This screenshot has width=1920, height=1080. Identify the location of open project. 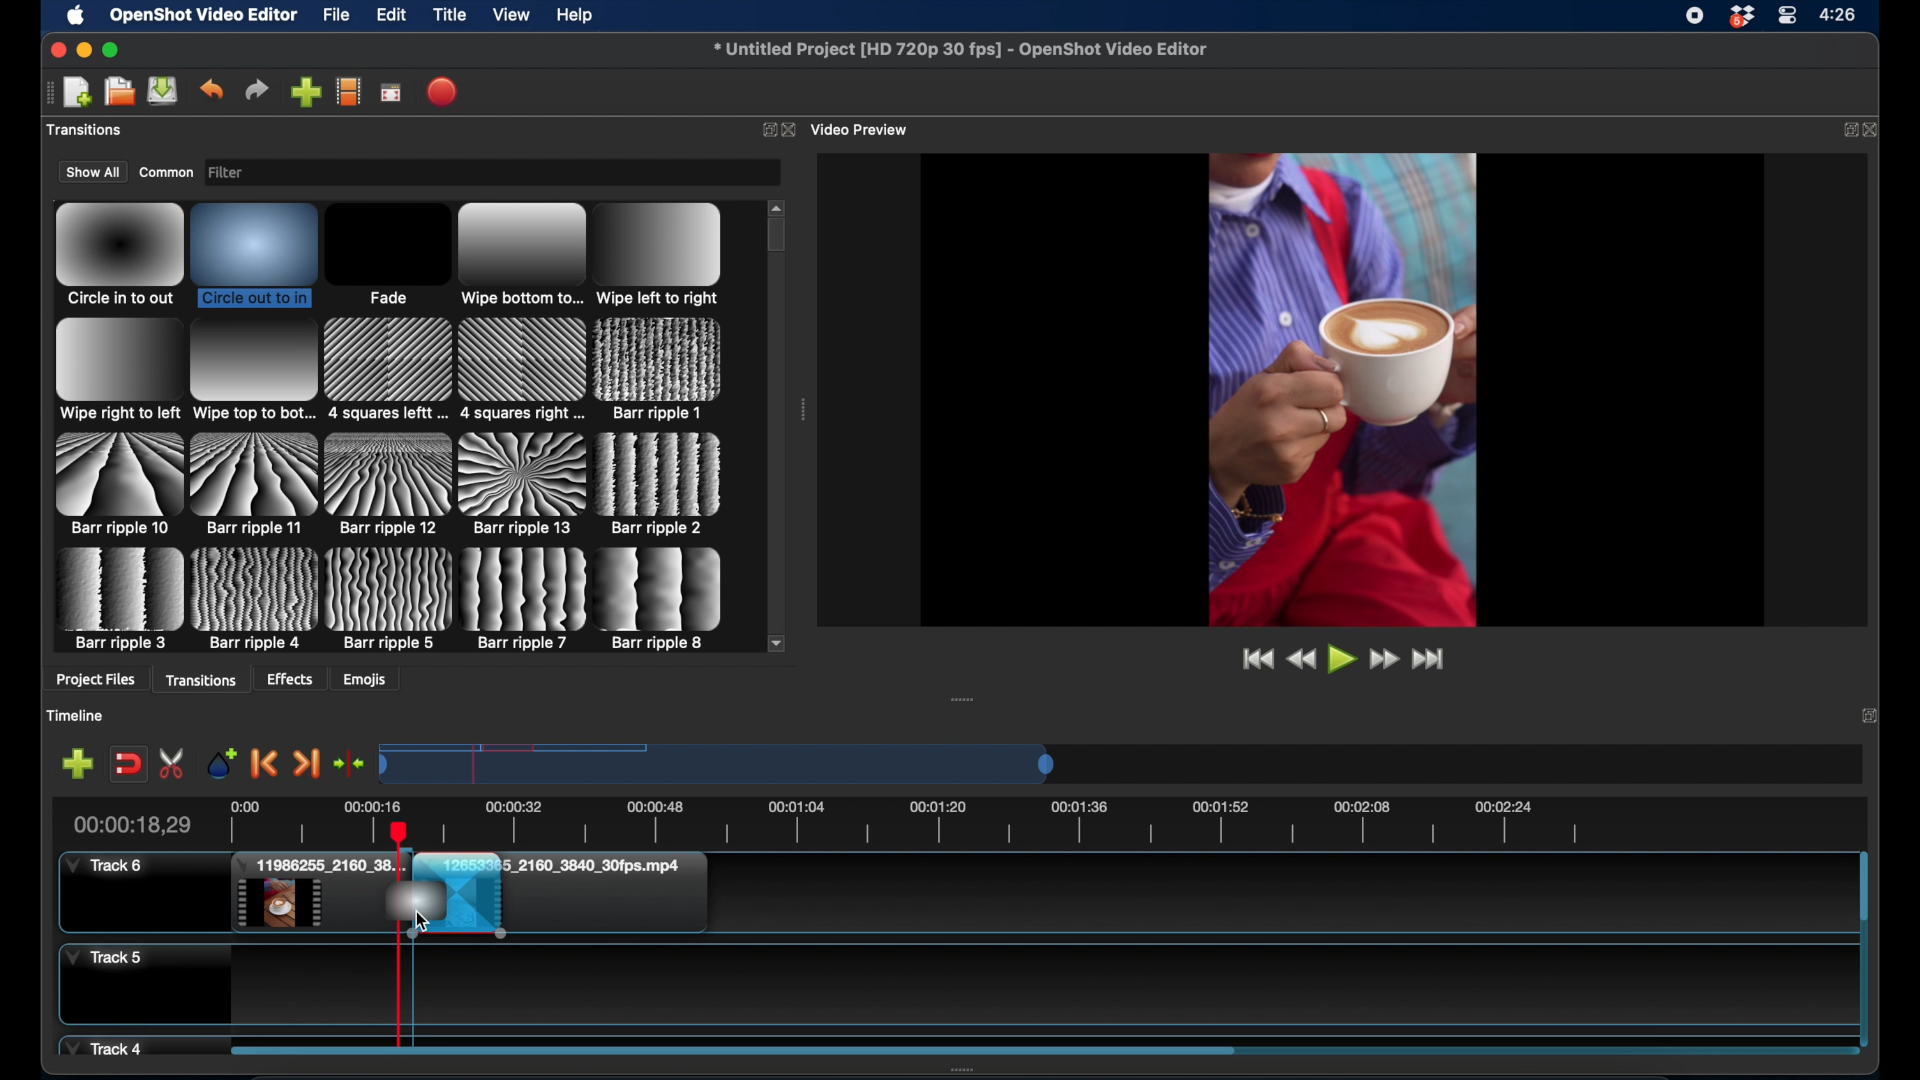
(117, 92).